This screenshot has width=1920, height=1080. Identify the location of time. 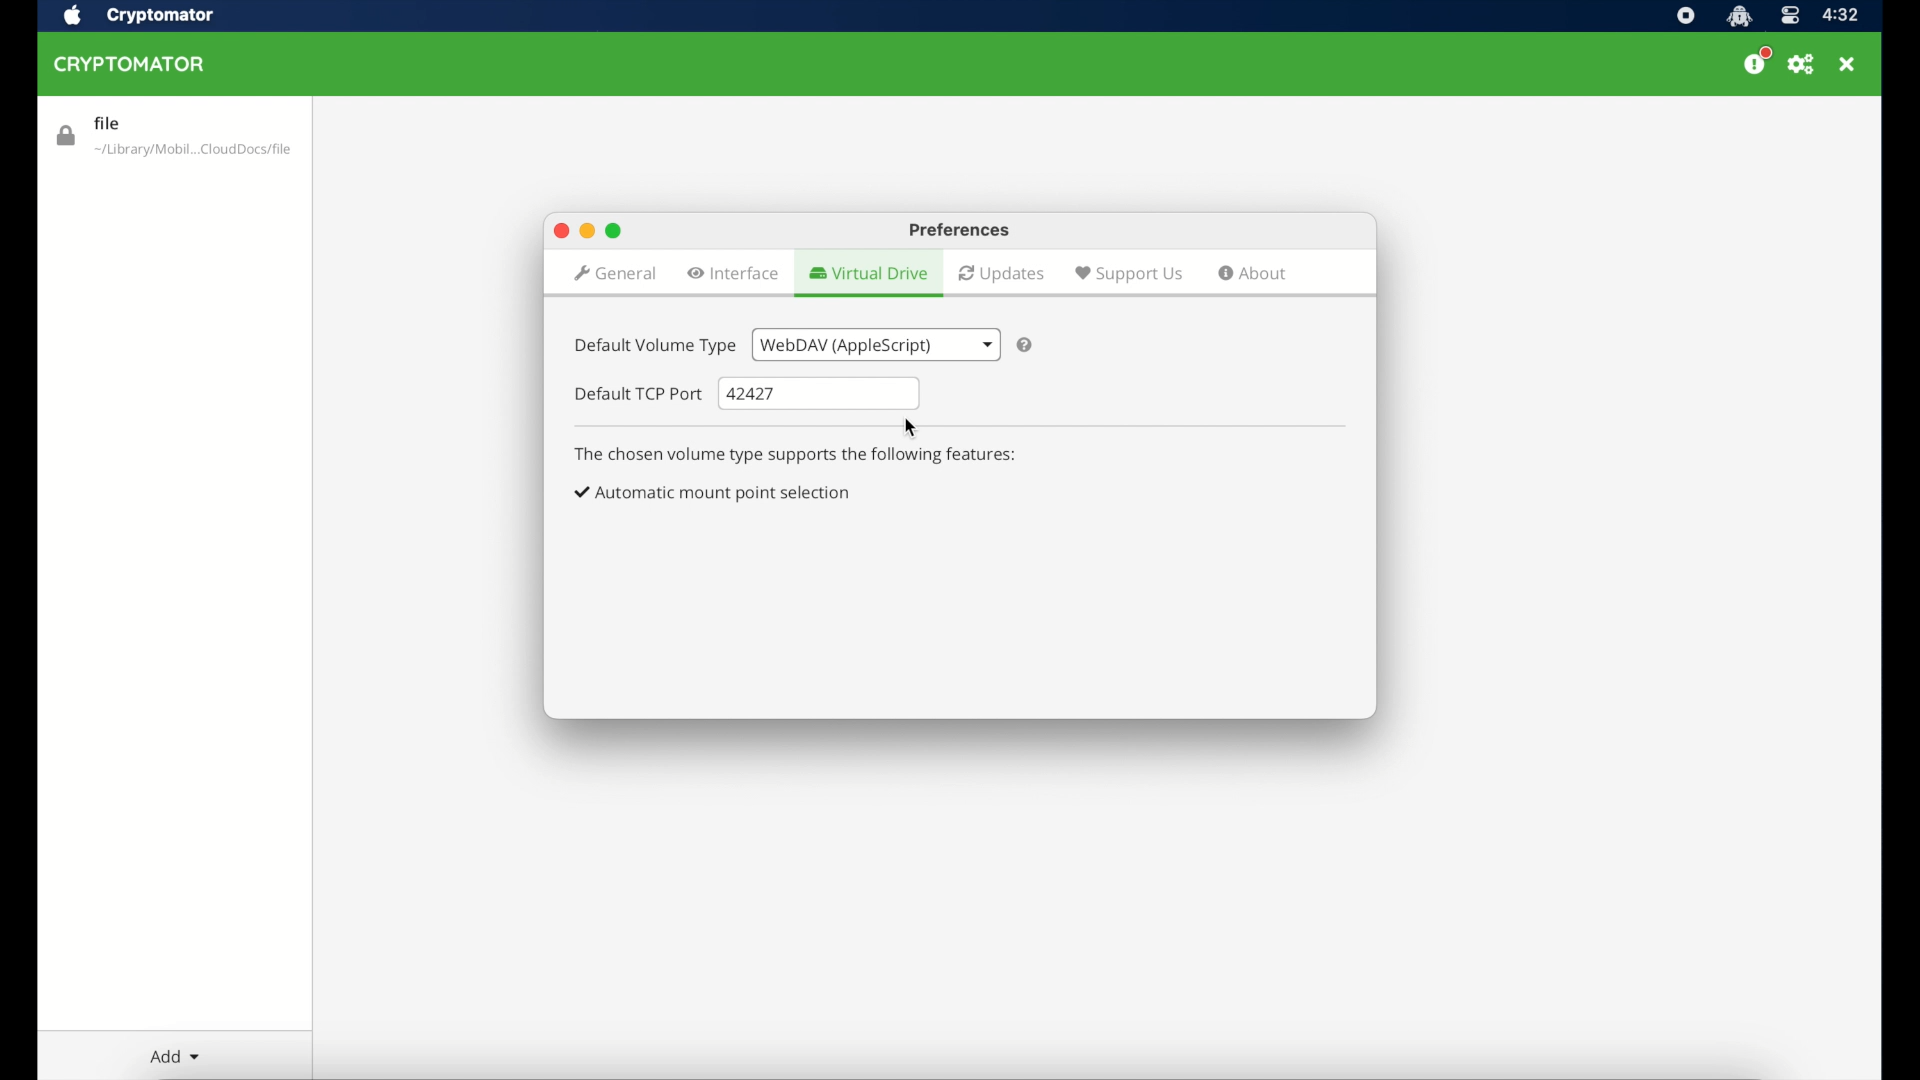
(1840, 16).